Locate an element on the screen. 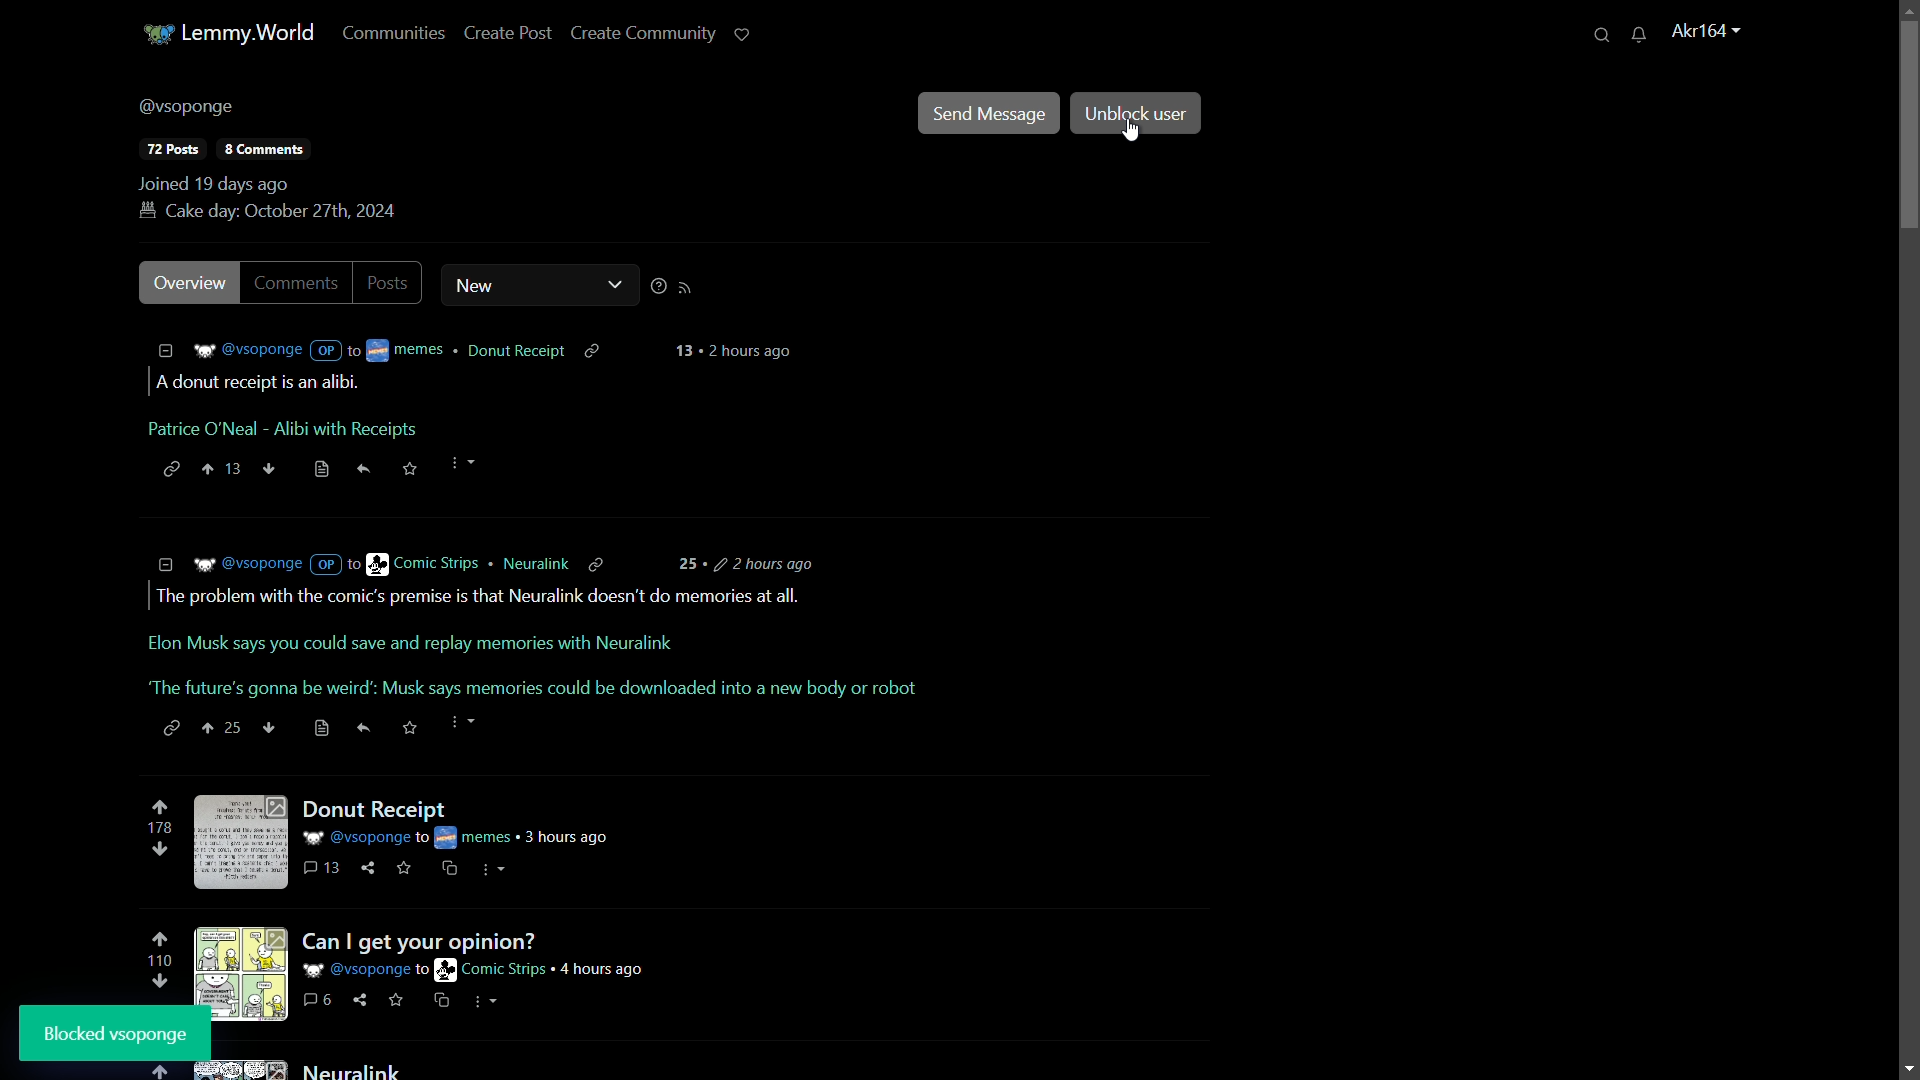 The width and height of the screenshot is (1920, 1080). comments is located at coordinates (262, 149).